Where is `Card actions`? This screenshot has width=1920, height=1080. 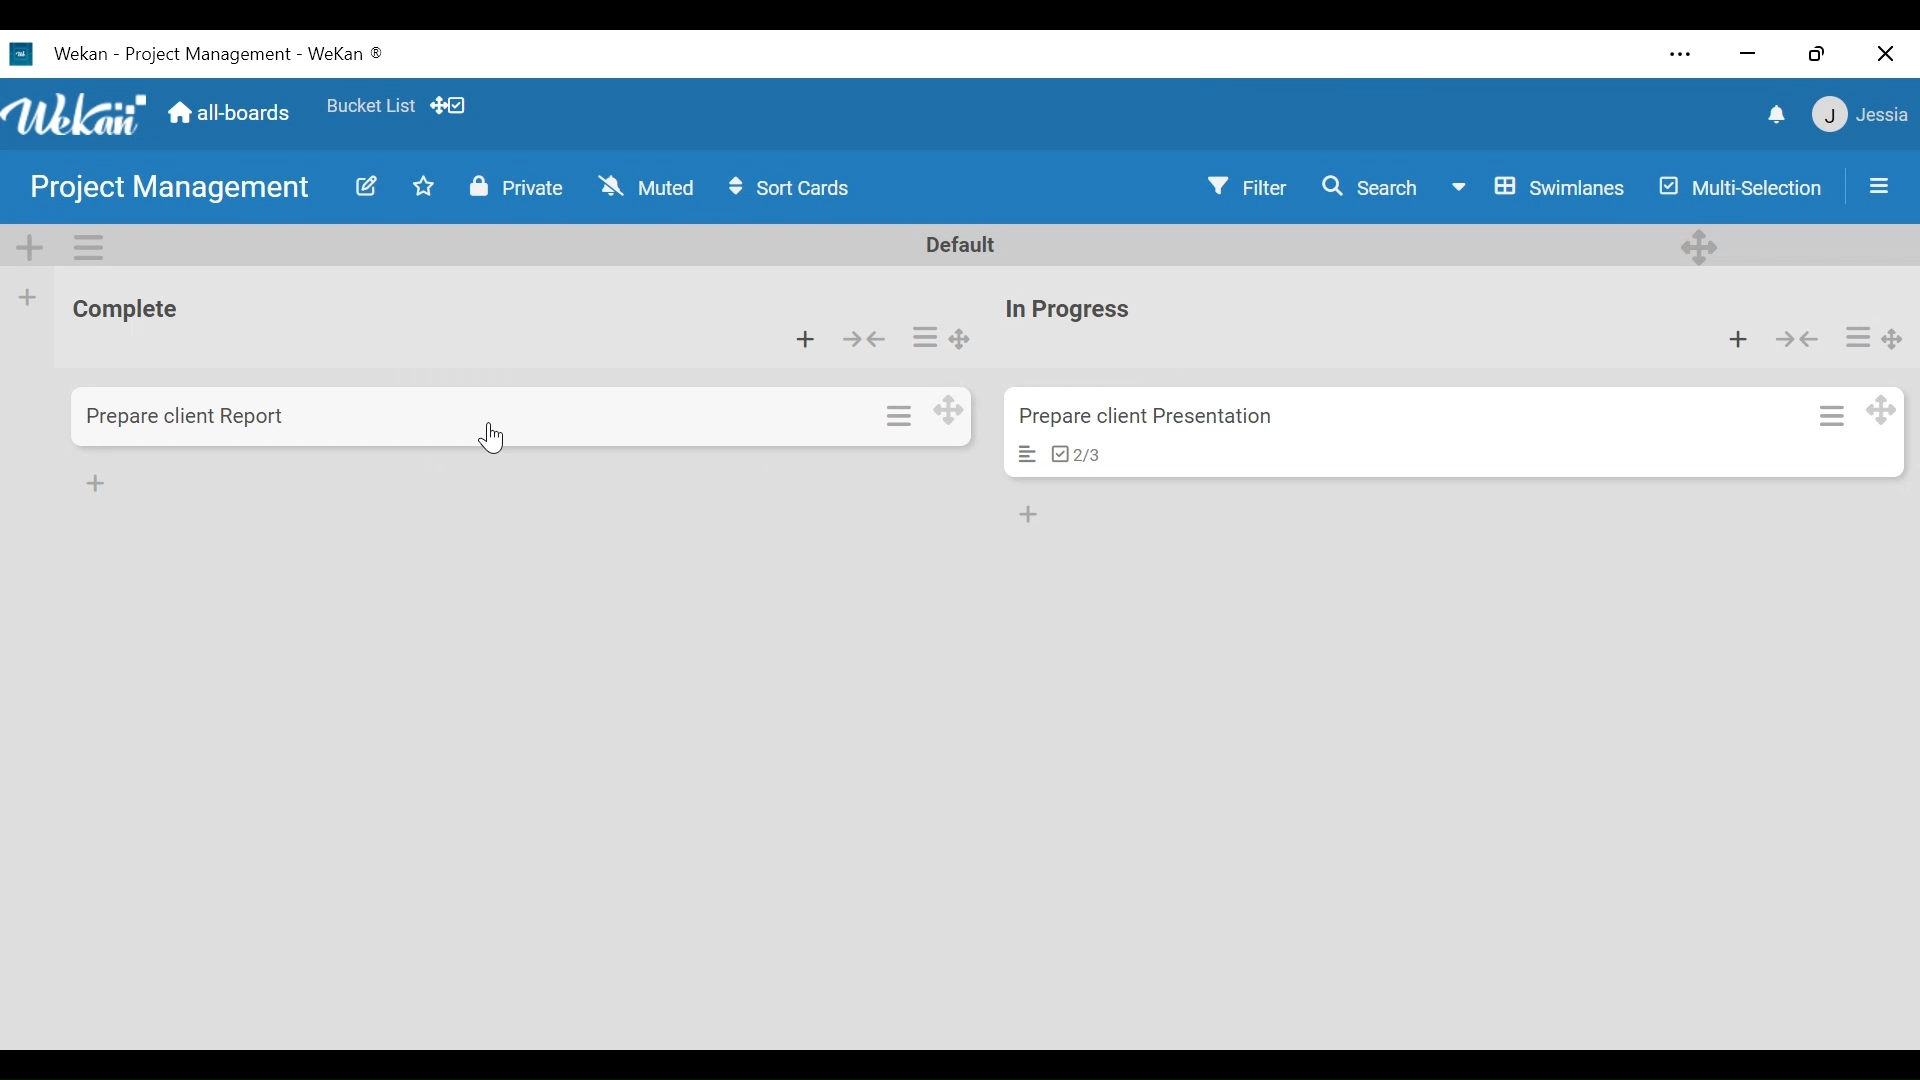 Card actions is located at coordinates (901, 414).